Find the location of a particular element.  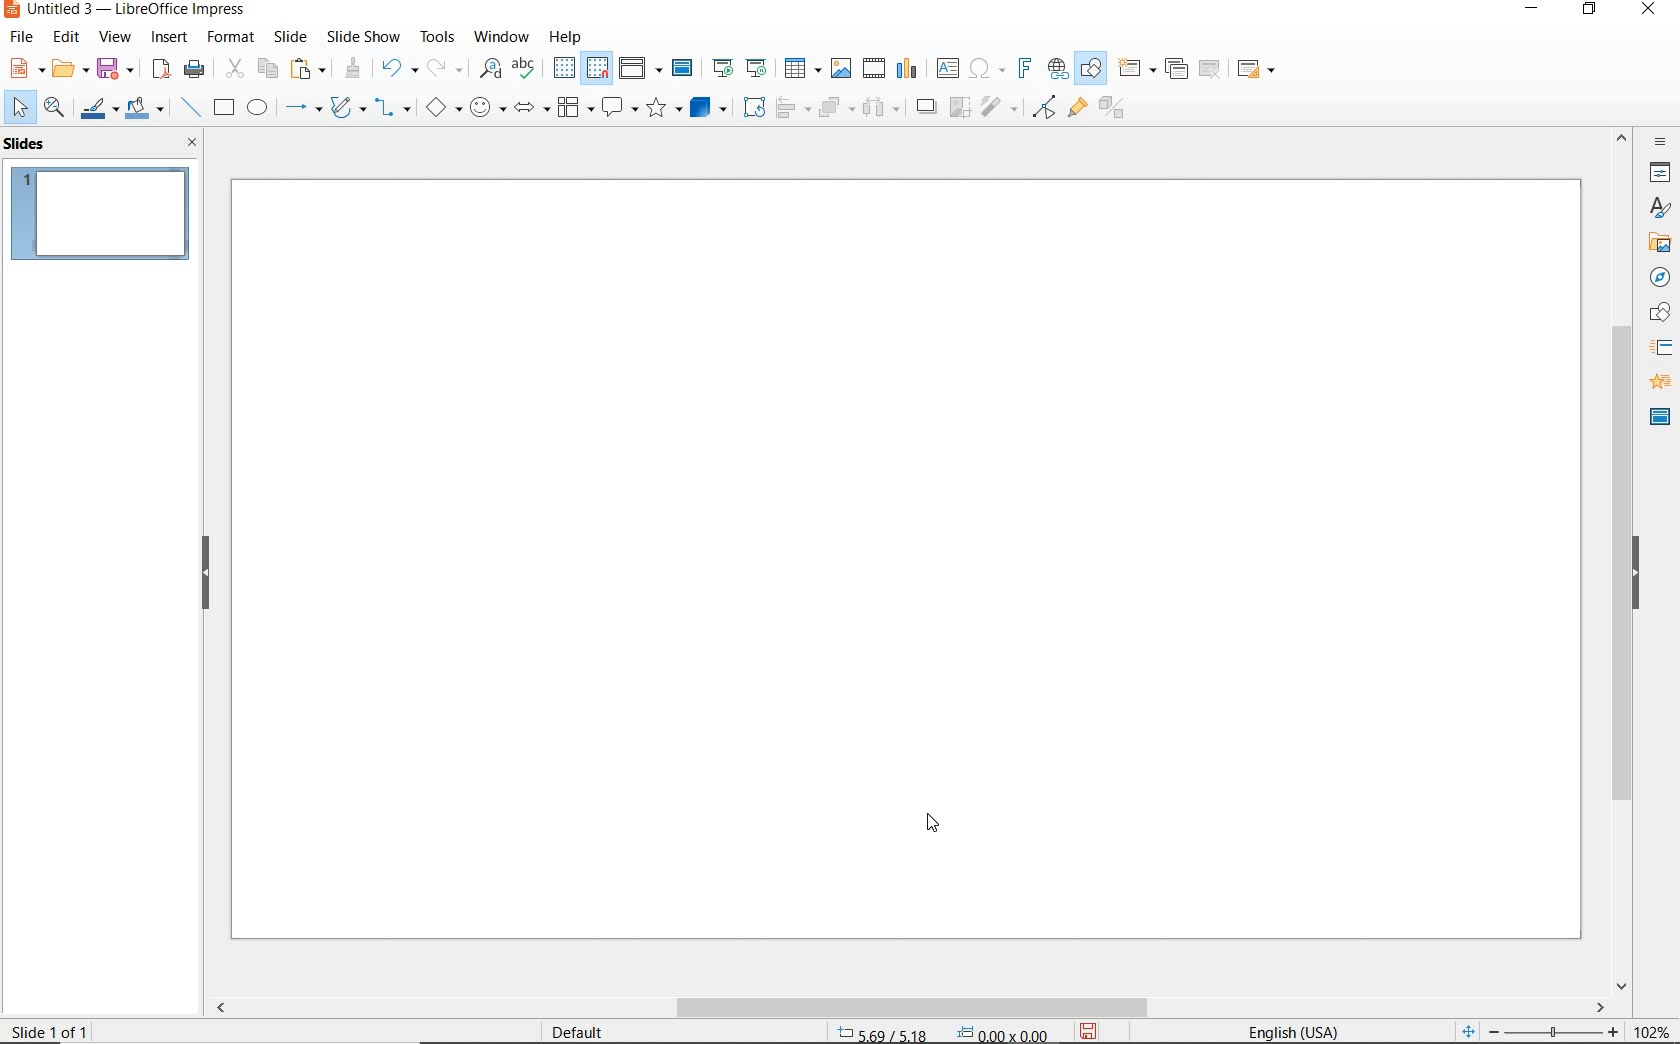

SLIDE1 is located at coordinates (100, 217).